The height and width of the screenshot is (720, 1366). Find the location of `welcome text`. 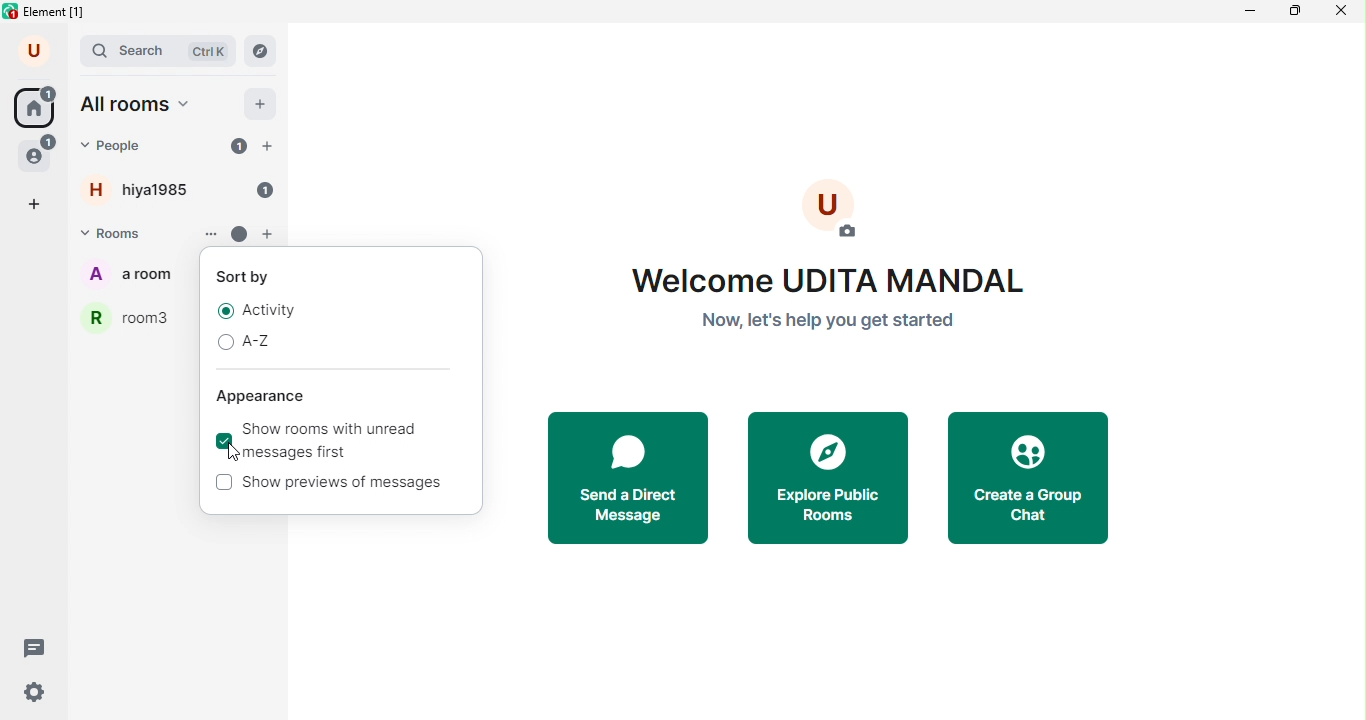

welcome text is located at coordinates (842, 296).